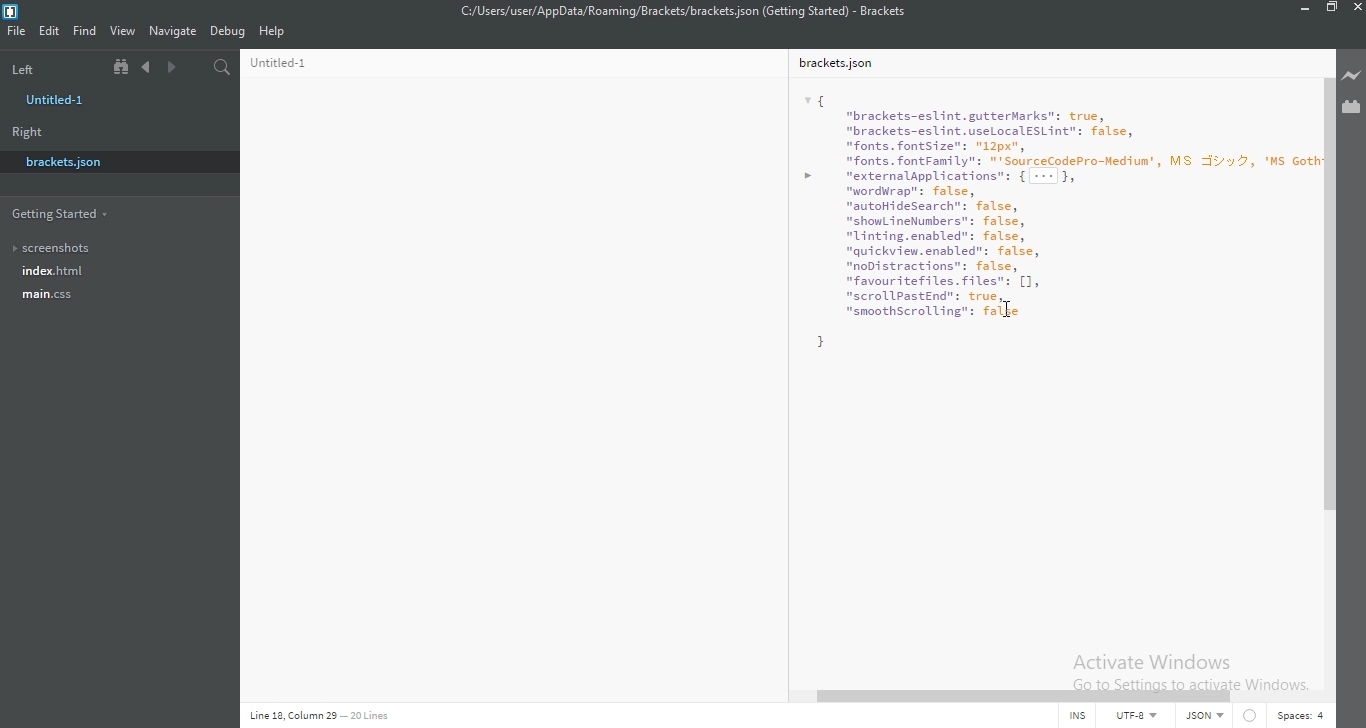 This screenshot has height=728, width=1366. Describe the element at coordinates (700, 10) in the screenshot. I see `file name updated` at that location.